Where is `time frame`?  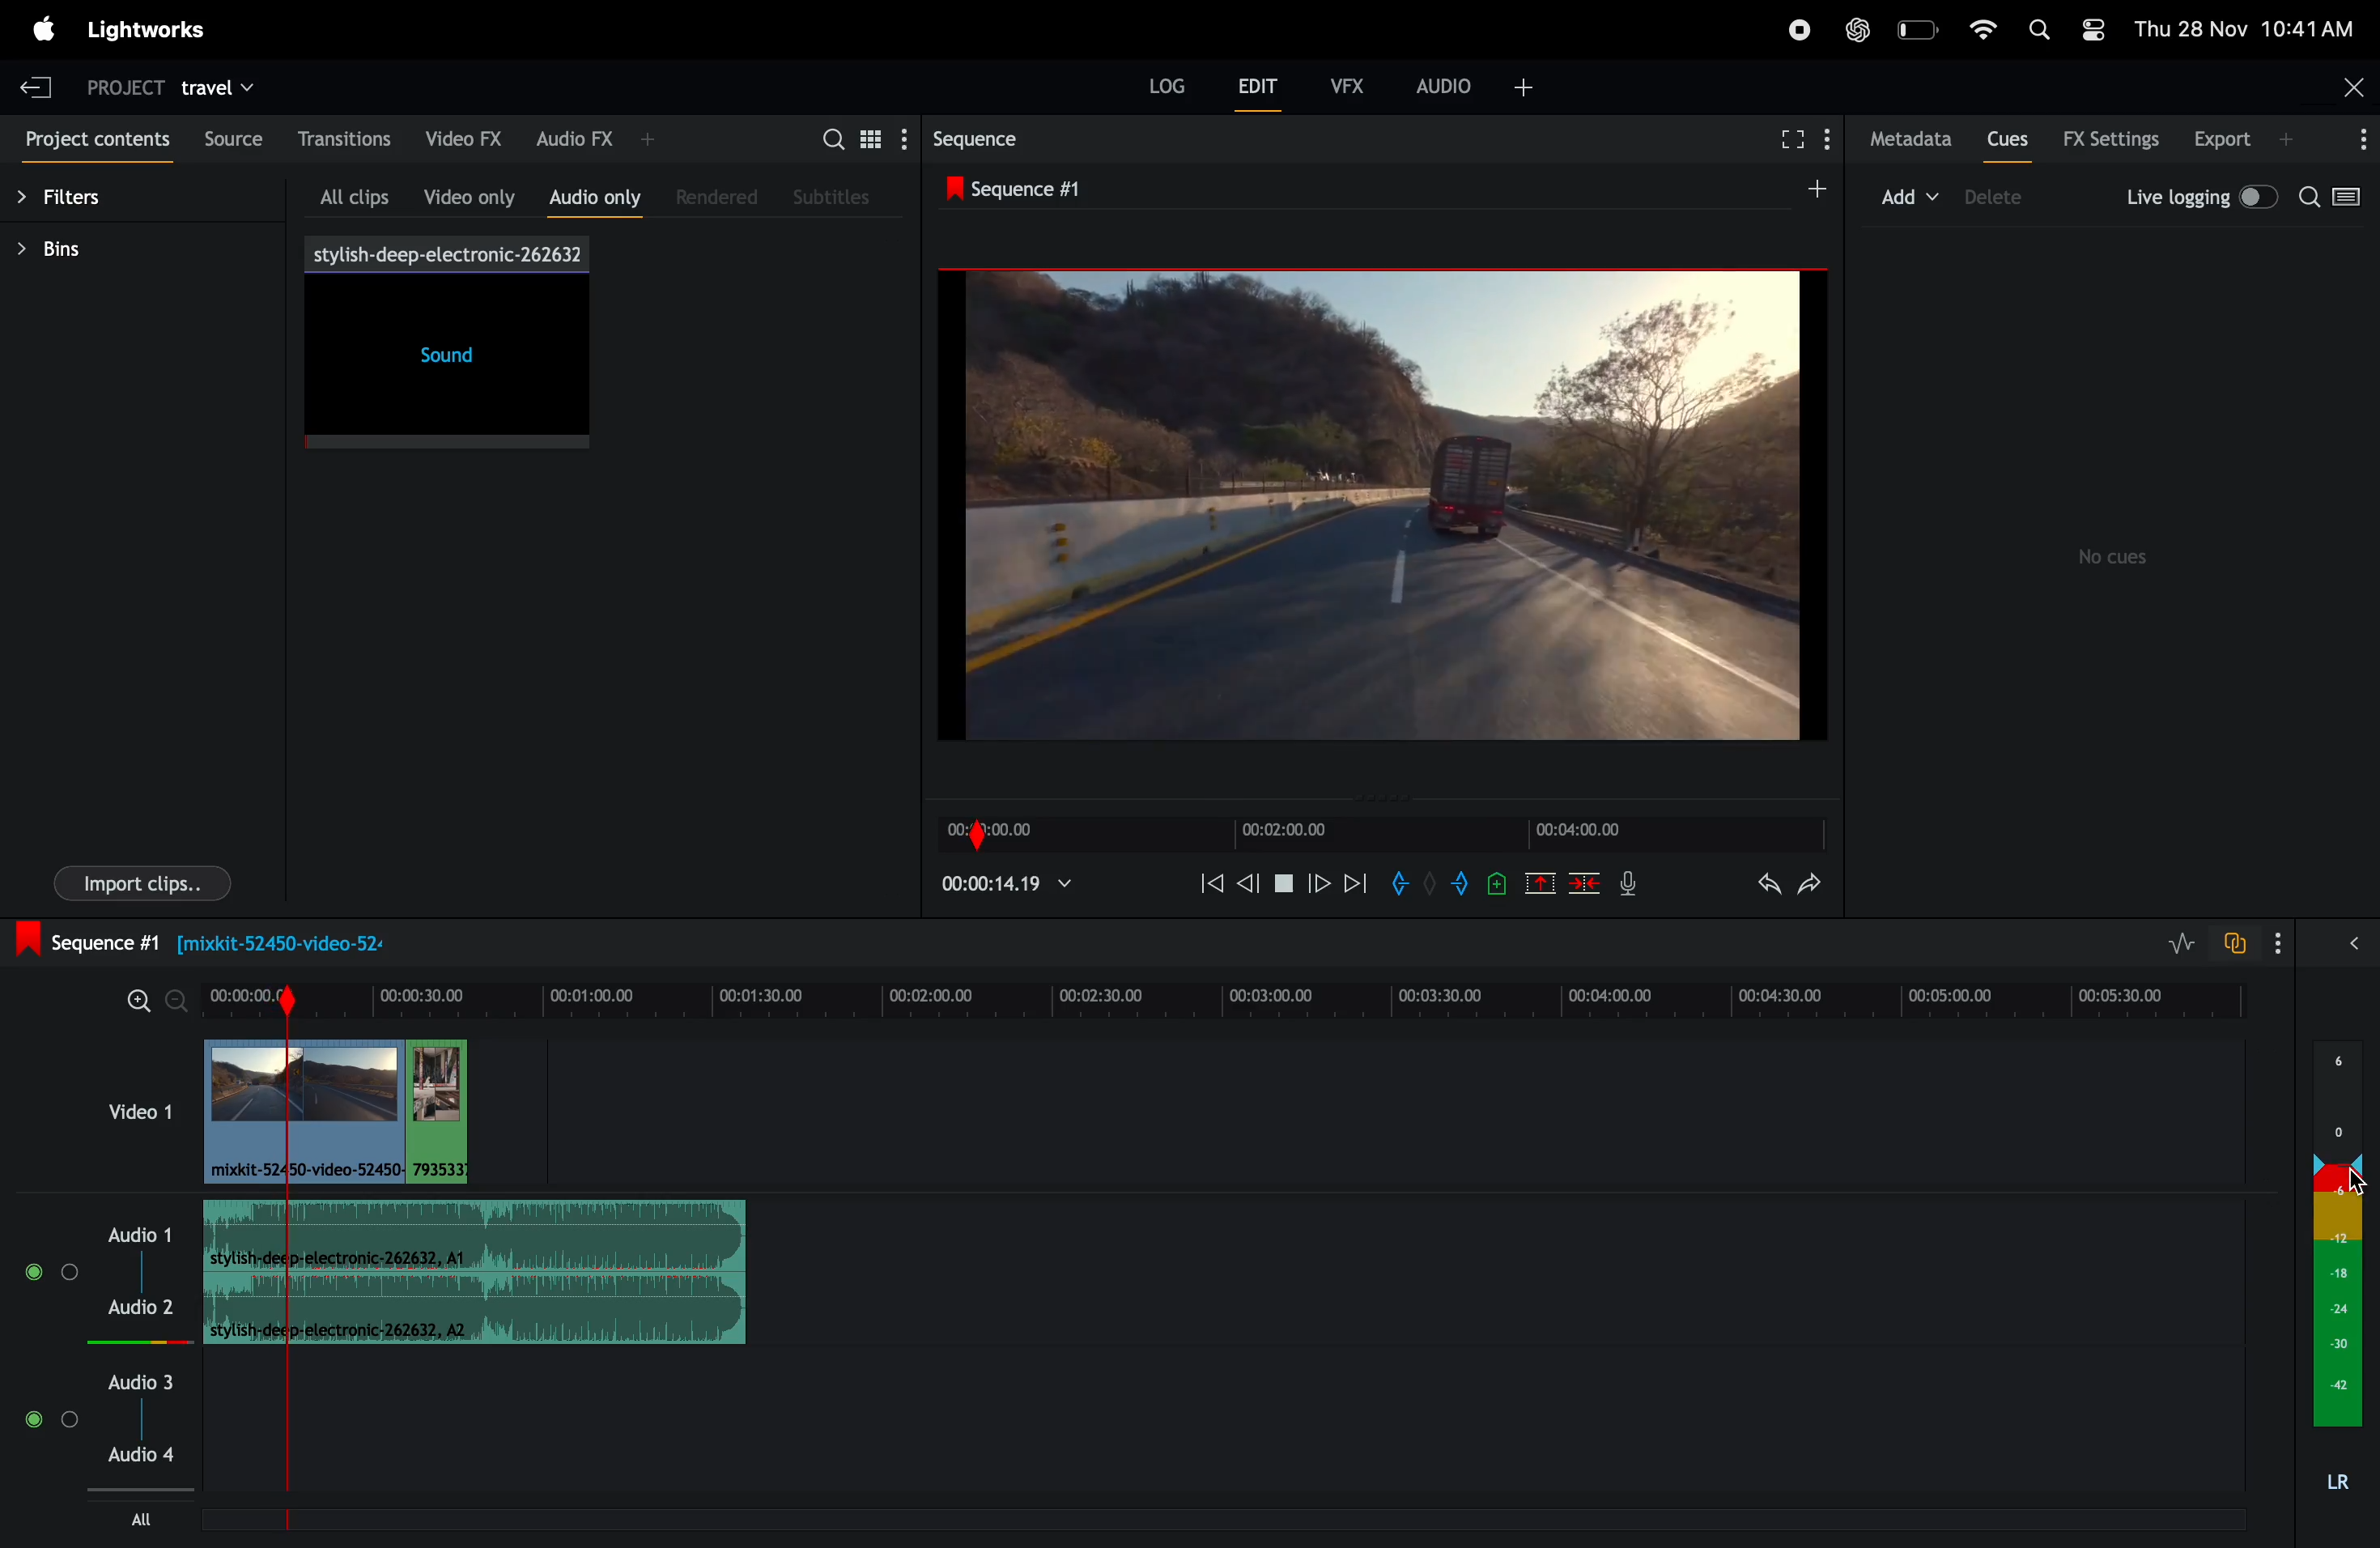 time frame is located at coordinates (1220, 1000).